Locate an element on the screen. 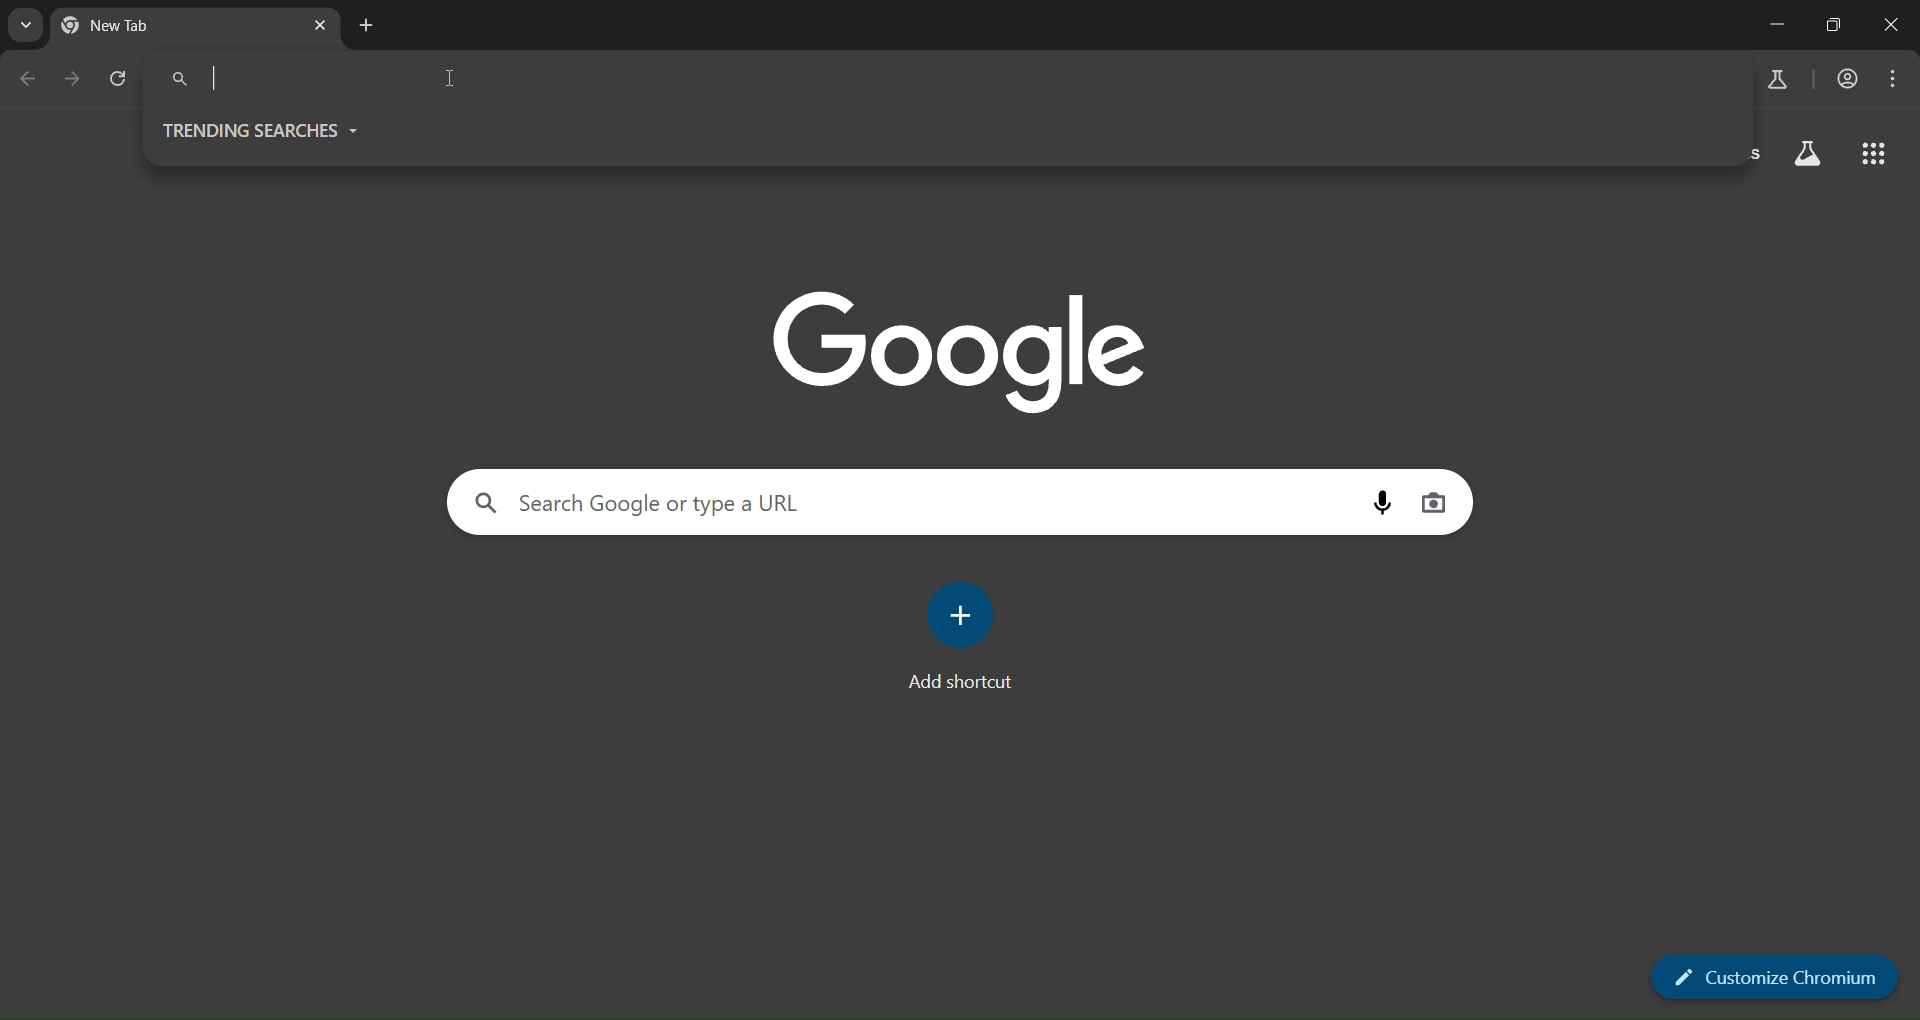 This screenshot has width=1920, height=1020. customize chromium is located at coordinates (1780, 978).